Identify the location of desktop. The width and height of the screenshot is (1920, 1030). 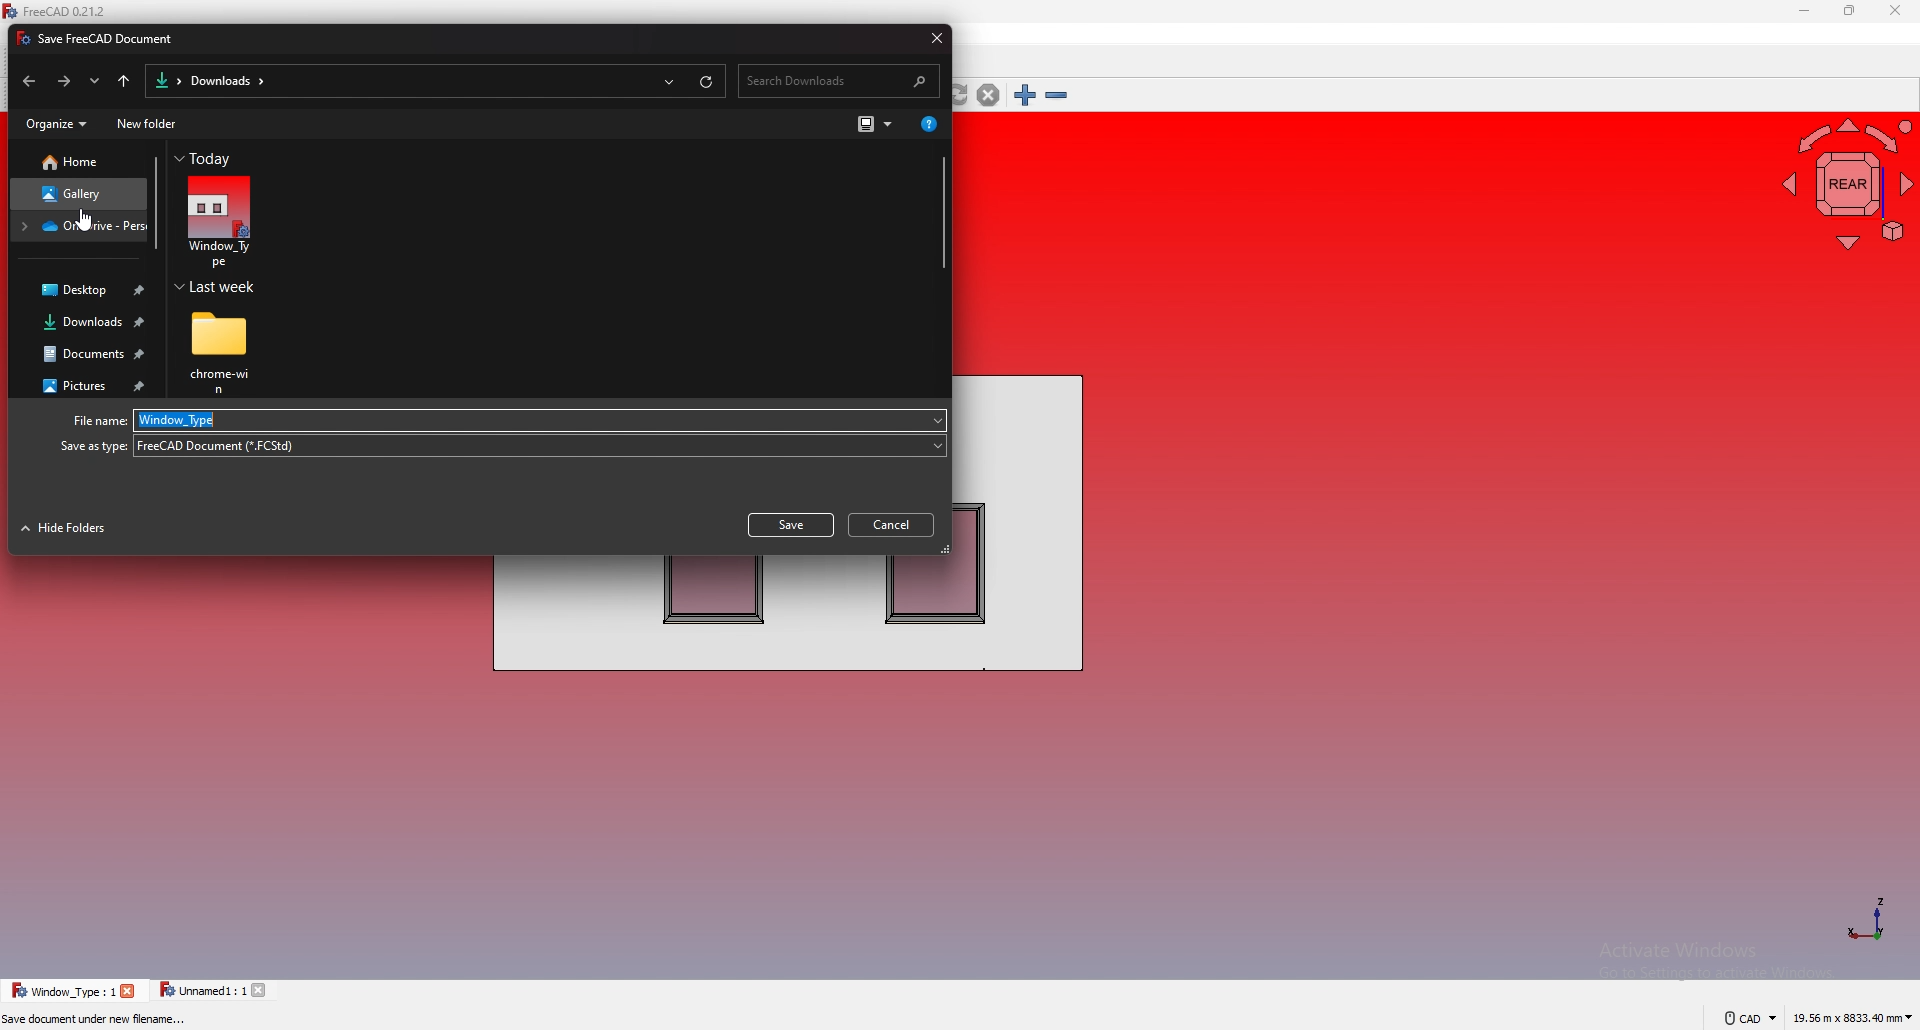
(82, 292).